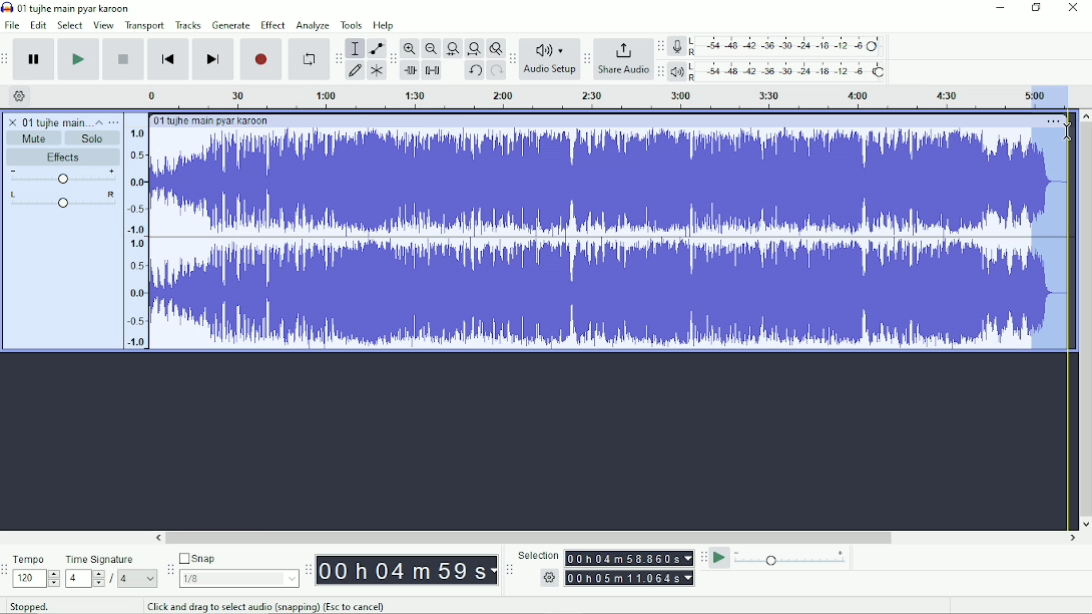 The image size is (1092, 614). I want to click on Draw tool, so click(354, 70).